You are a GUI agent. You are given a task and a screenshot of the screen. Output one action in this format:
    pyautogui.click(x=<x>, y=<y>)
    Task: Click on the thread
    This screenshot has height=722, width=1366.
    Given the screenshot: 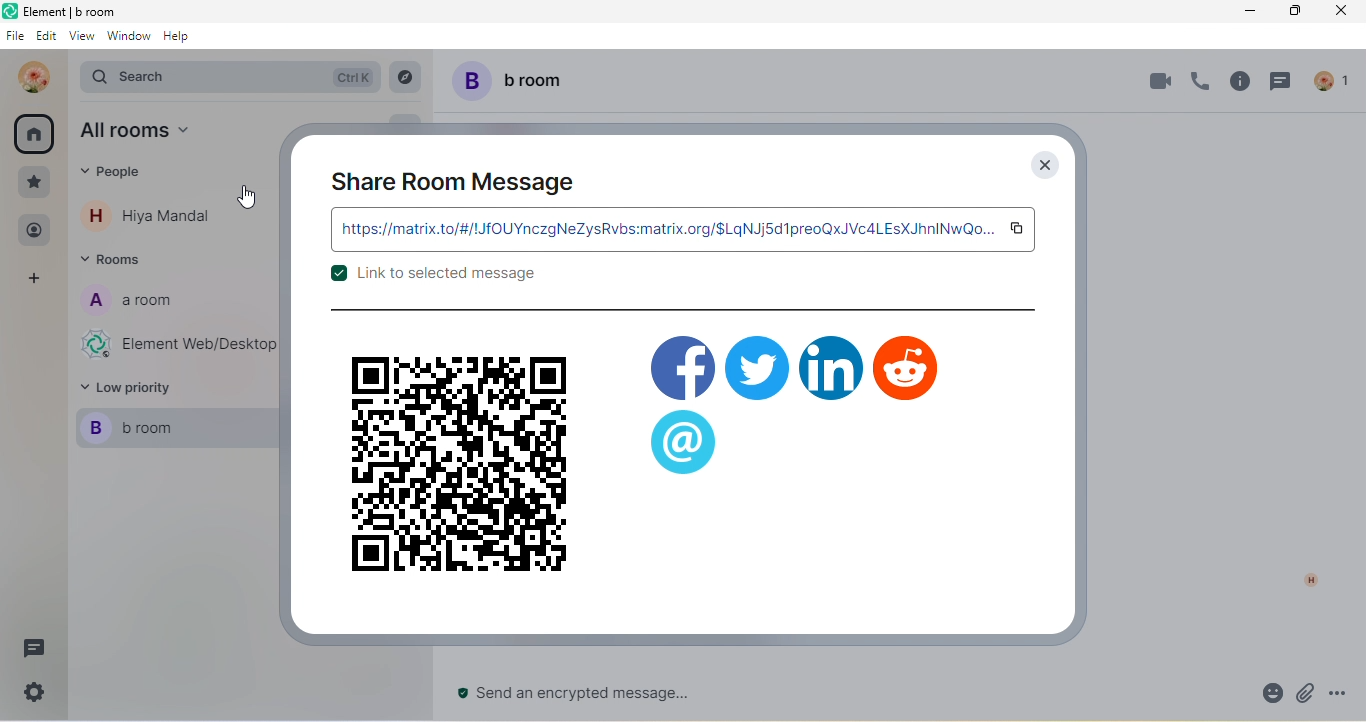 What is the action you would take?
    pyautogui.click(x=1285, y=85)
    